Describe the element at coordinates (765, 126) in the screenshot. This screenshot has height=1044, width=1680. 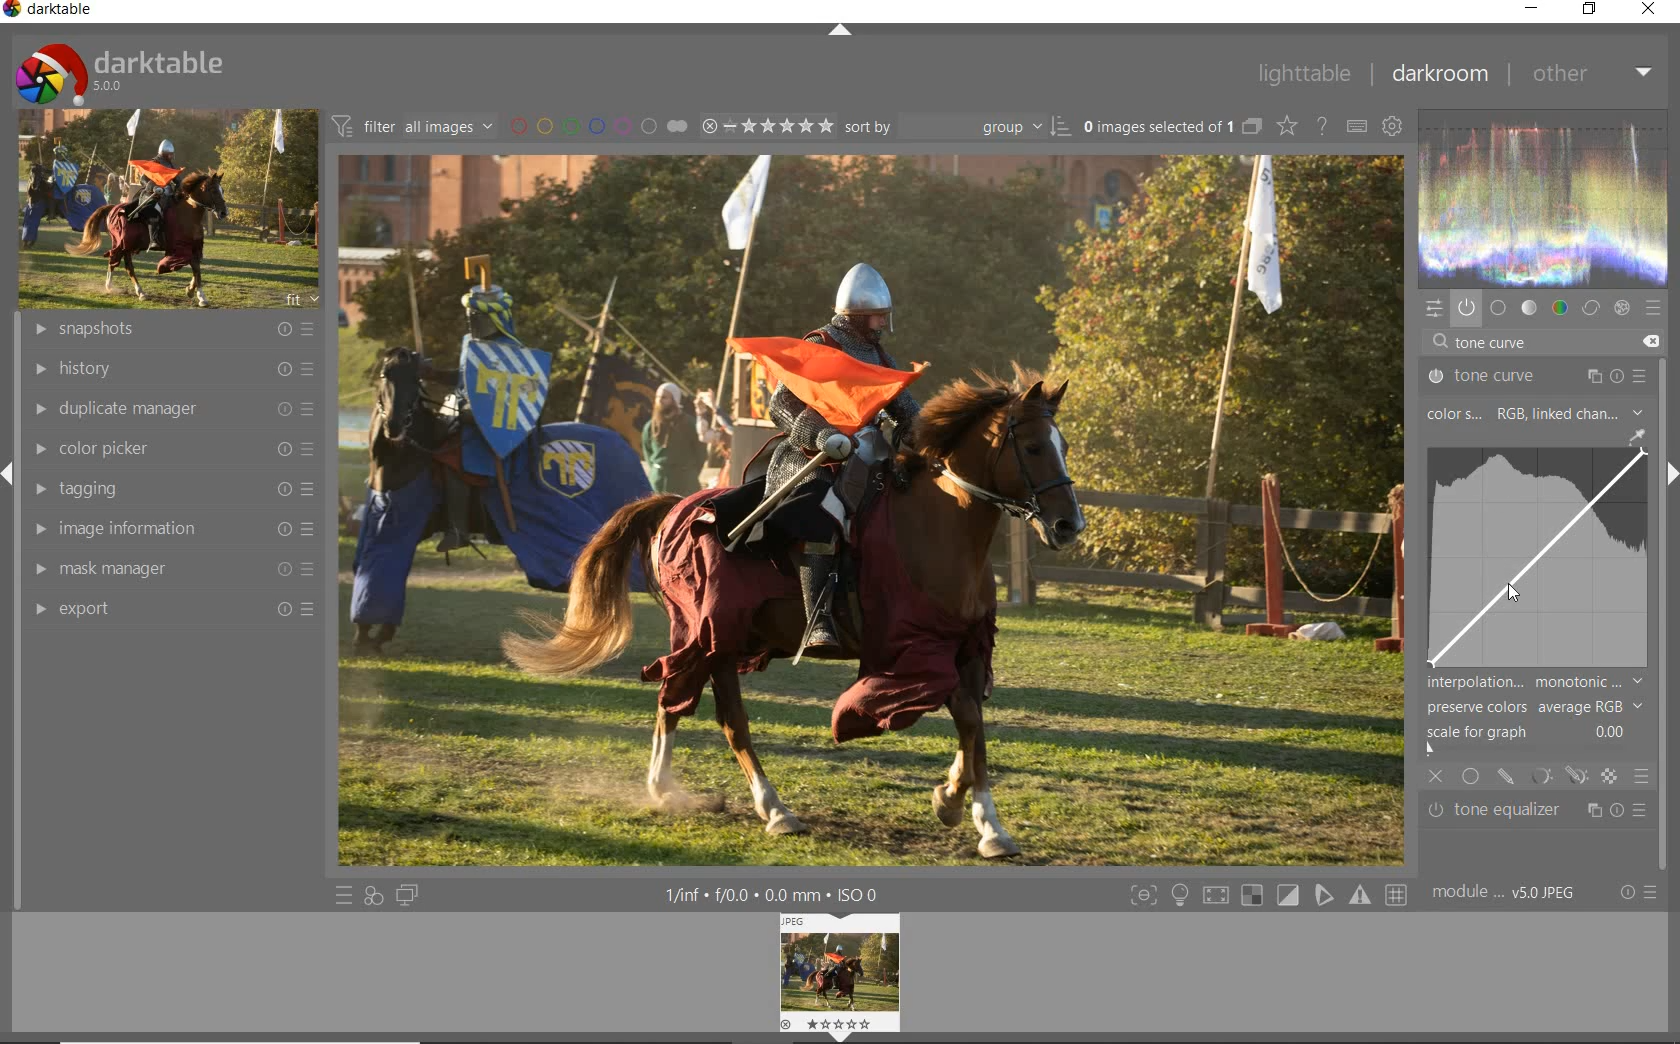
I see `selected Image range rating` at that location.